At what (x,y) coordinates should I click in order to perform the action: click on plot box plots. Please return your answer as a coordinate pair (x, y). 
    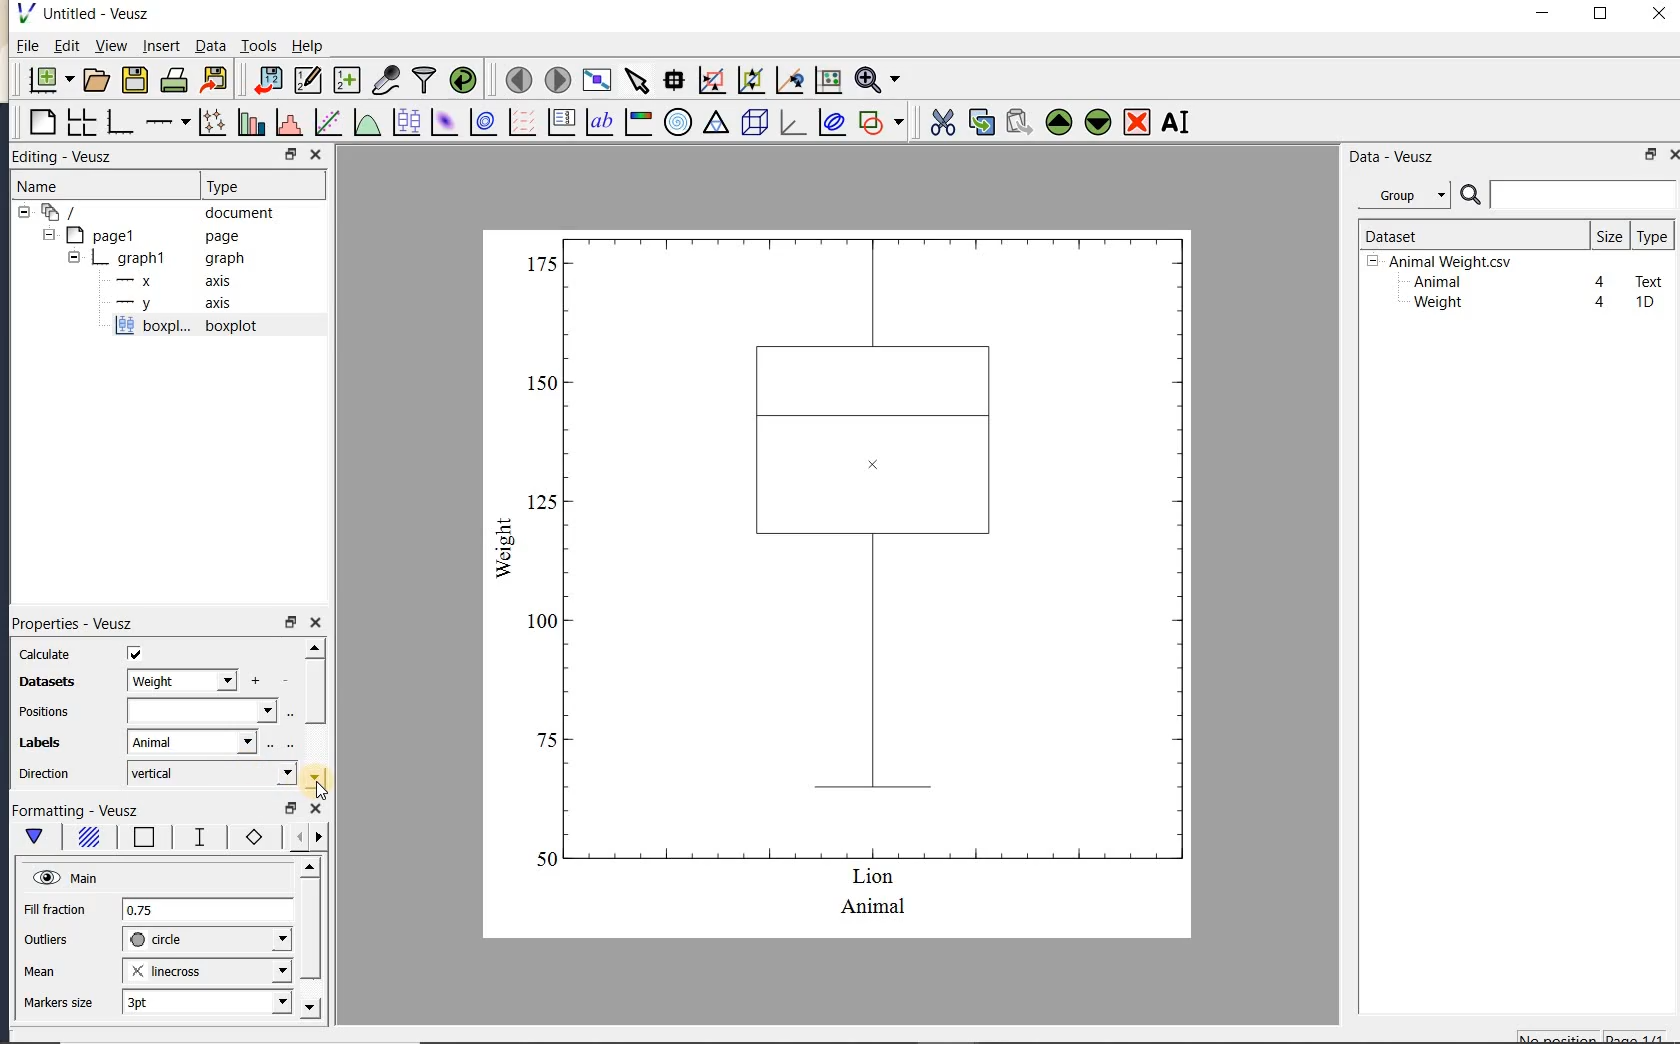
    Looking at the image, I should click on (403, 123).